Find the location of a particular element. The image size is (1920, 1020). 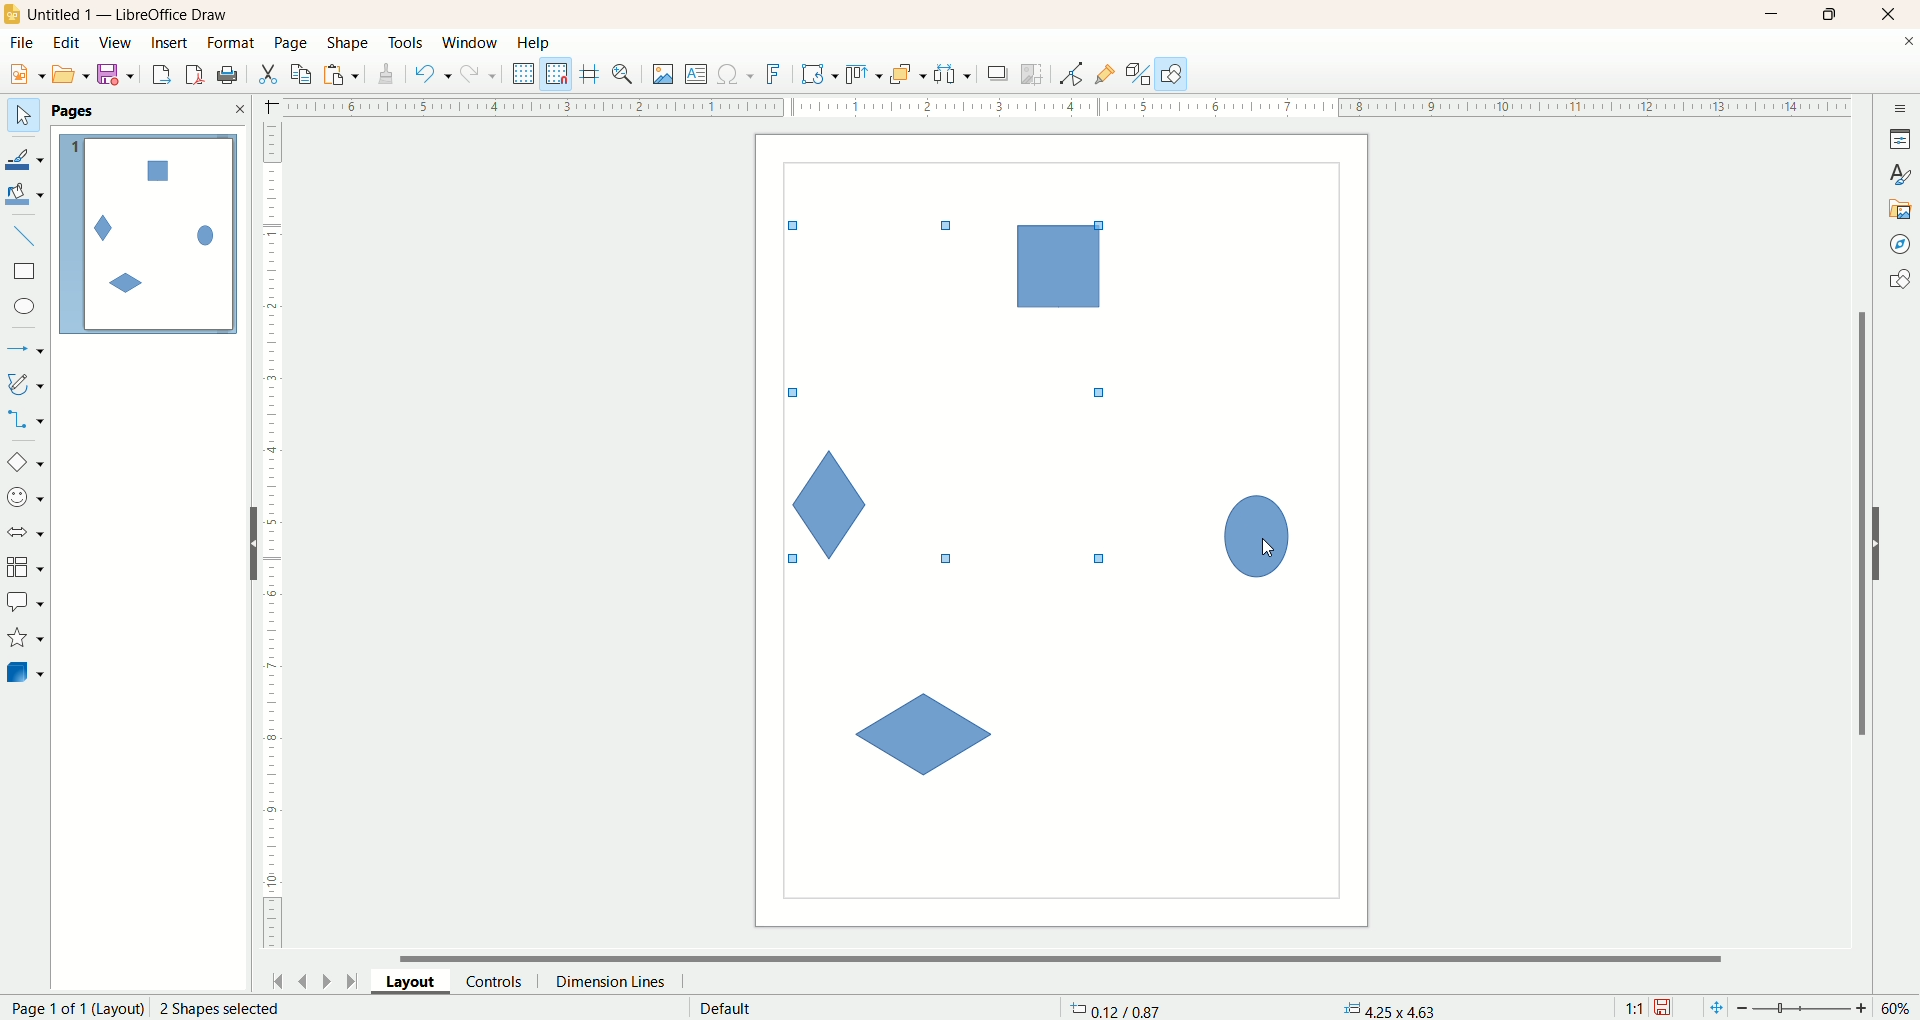

fontwork text is located at coordinates (777, 75).